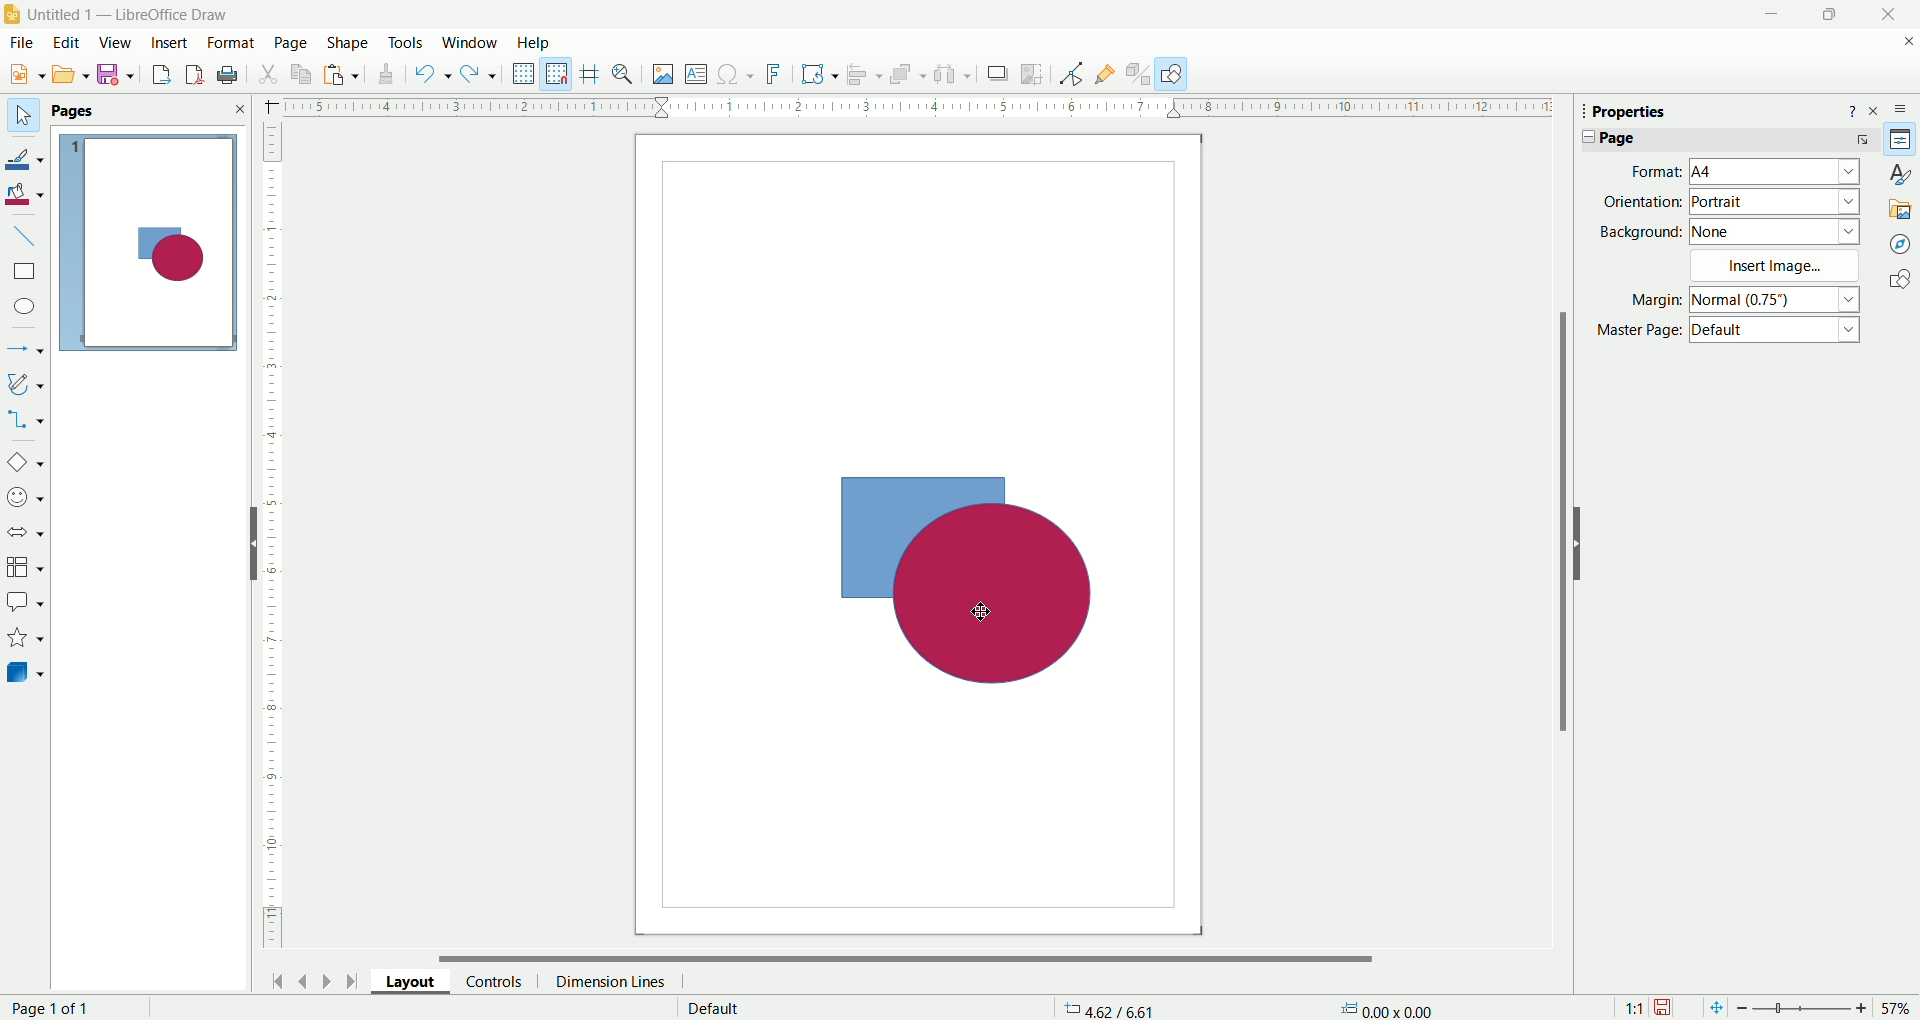  Describe the element at coordinates (917, 533) in the screenshot. I see `page` at that location.